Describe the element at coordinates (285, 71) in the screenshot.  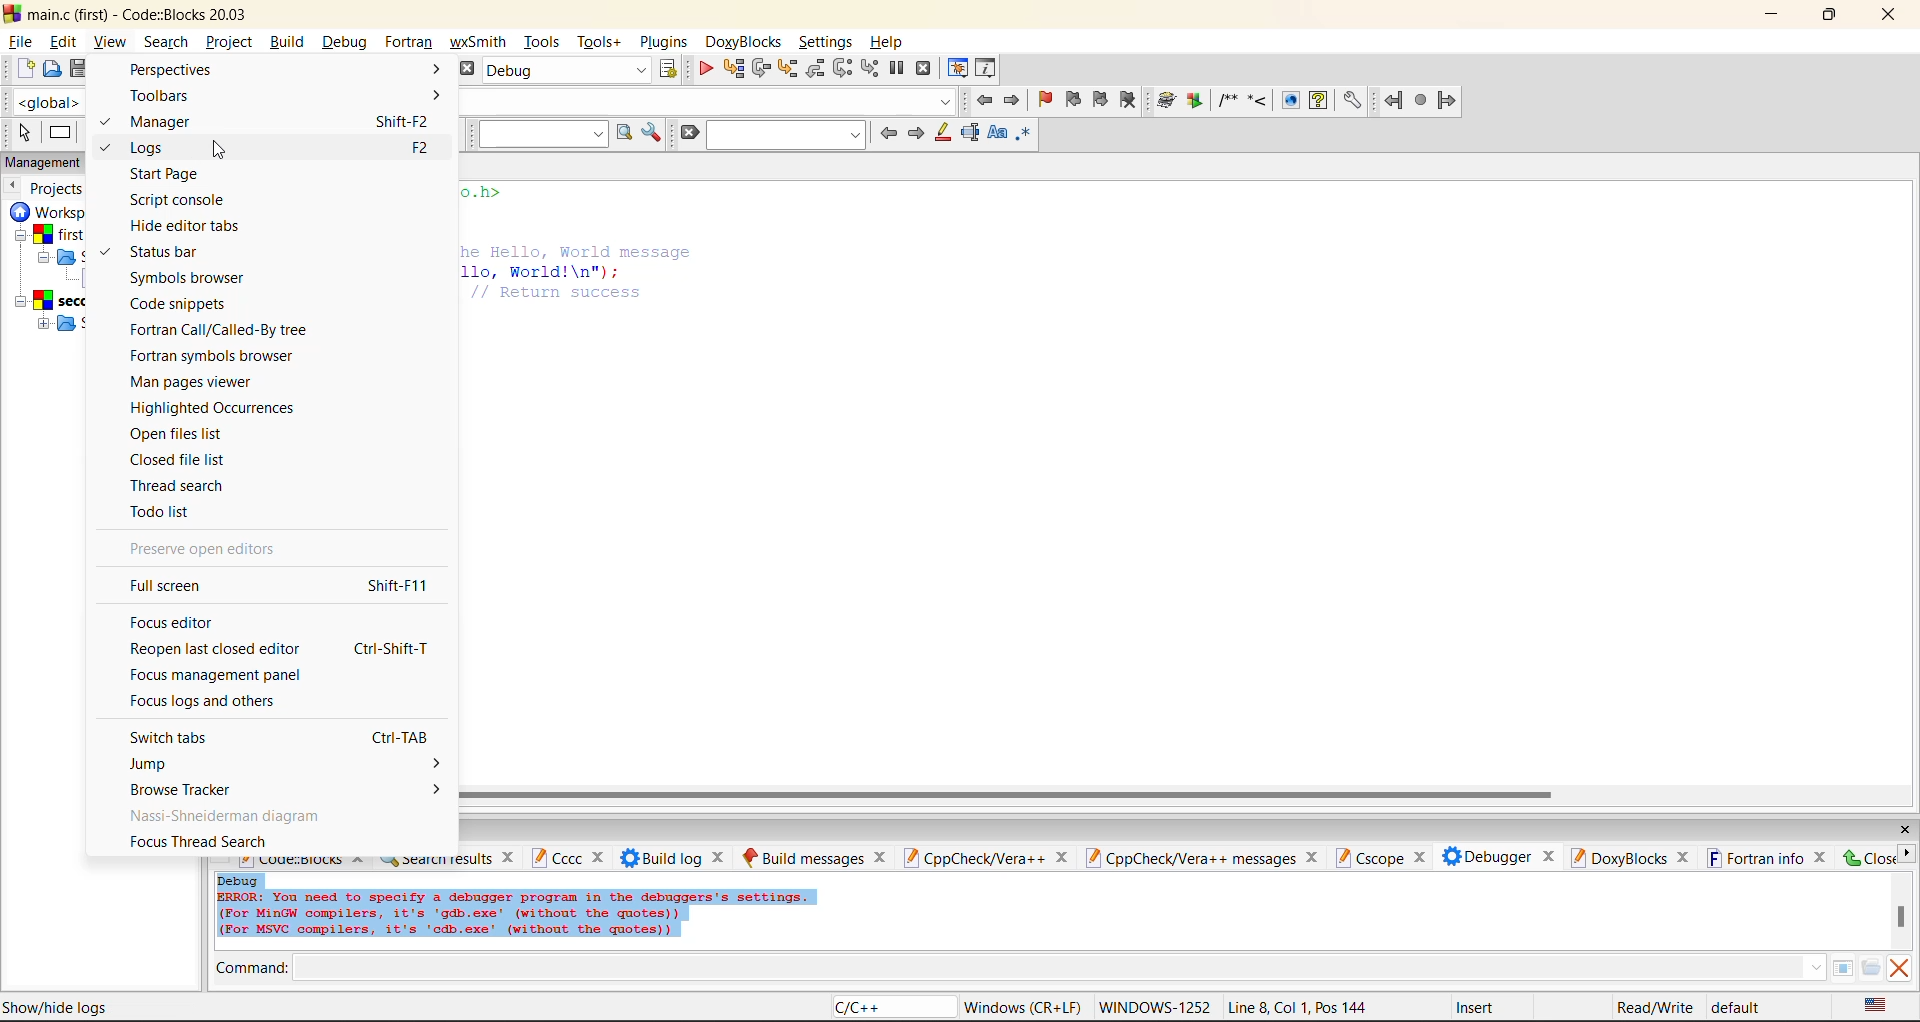
I see `perspectives` at that location.